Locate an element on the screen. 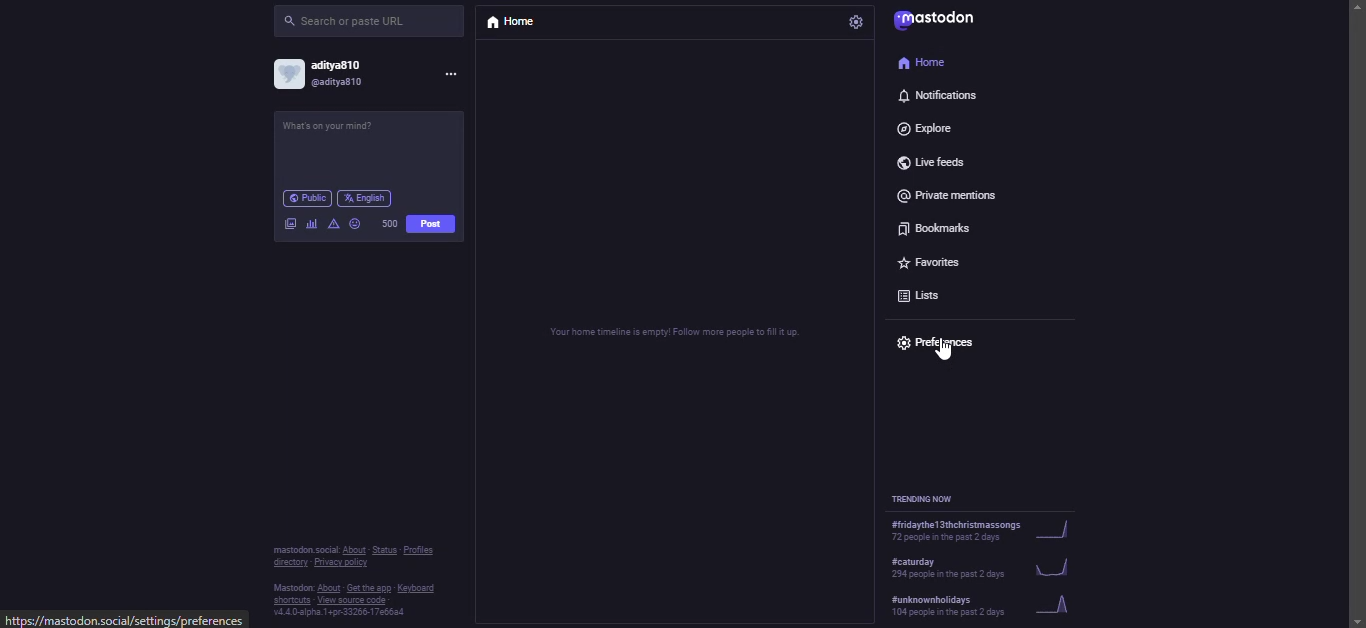 The height and width of the screenshot is (628, 1366). emoji is located at coordinates (354, 222).